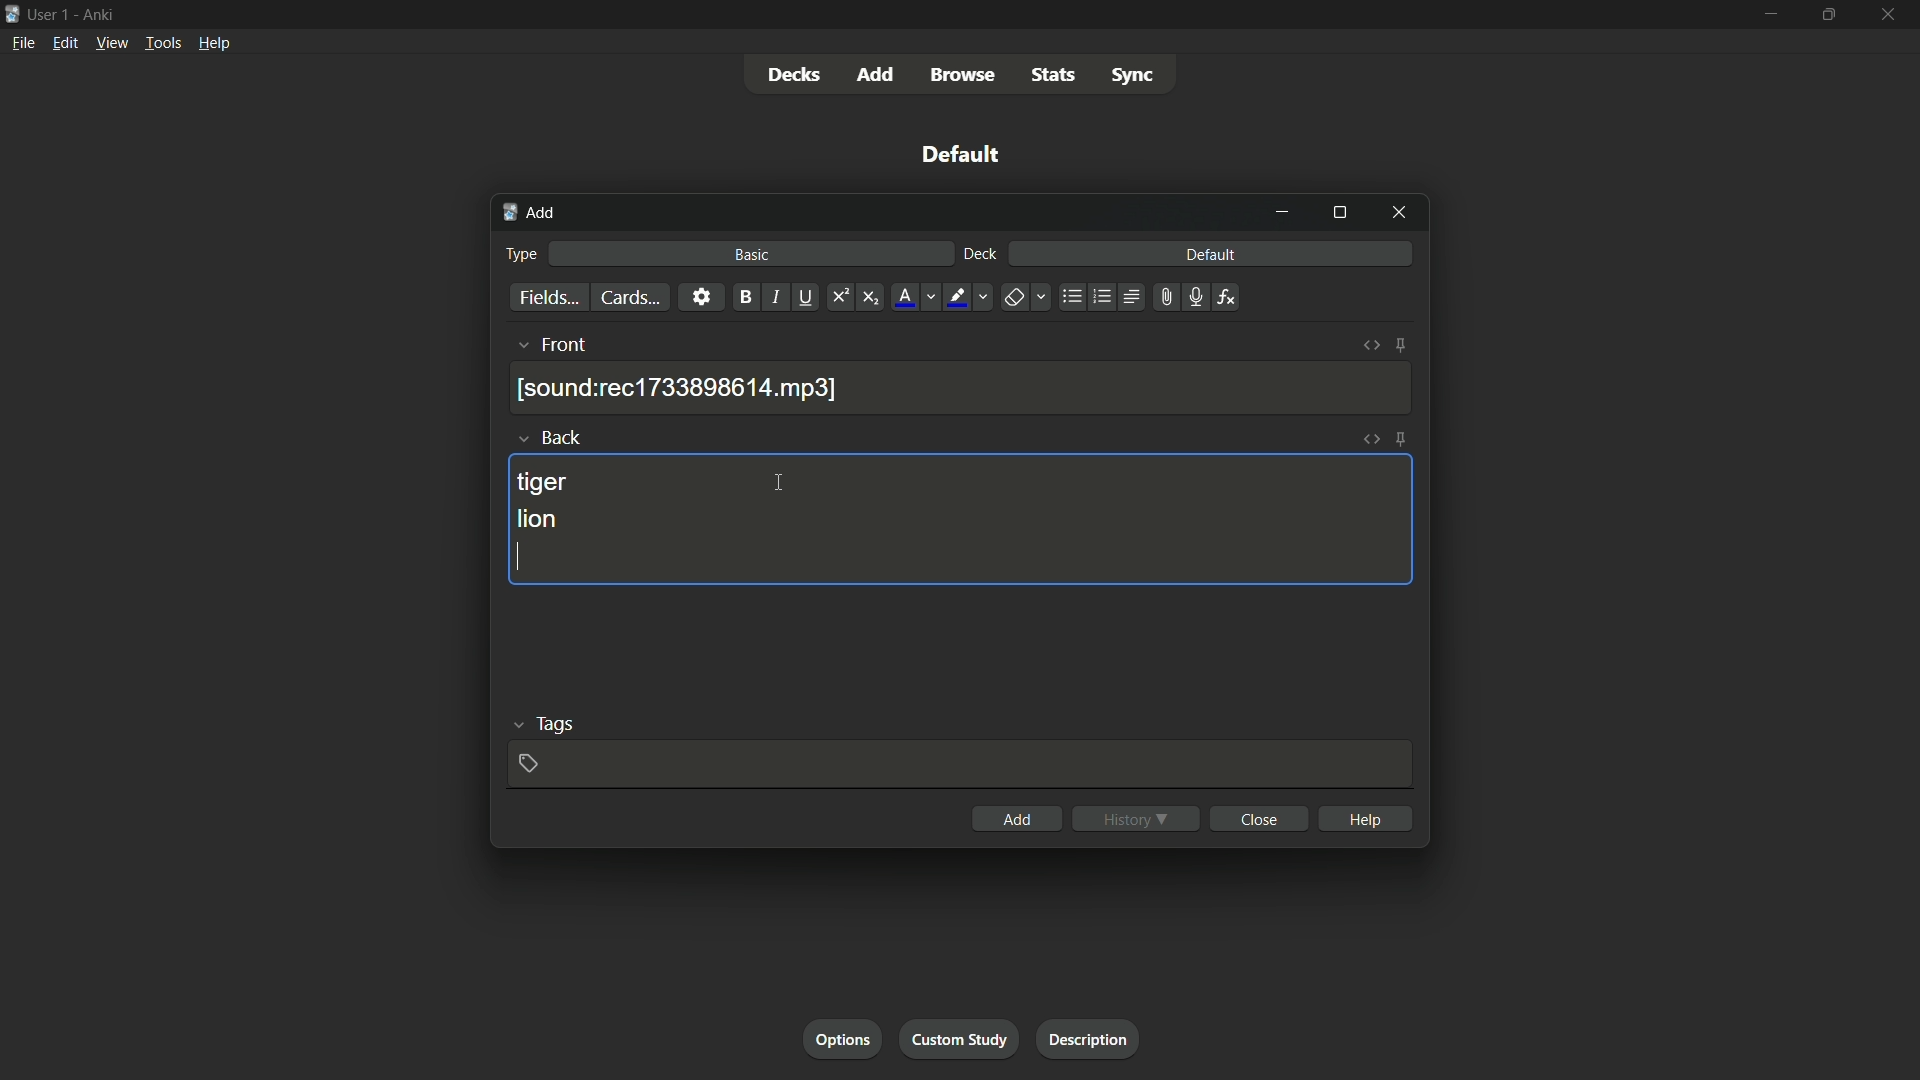  I want to click on bold, so click(742, 297).